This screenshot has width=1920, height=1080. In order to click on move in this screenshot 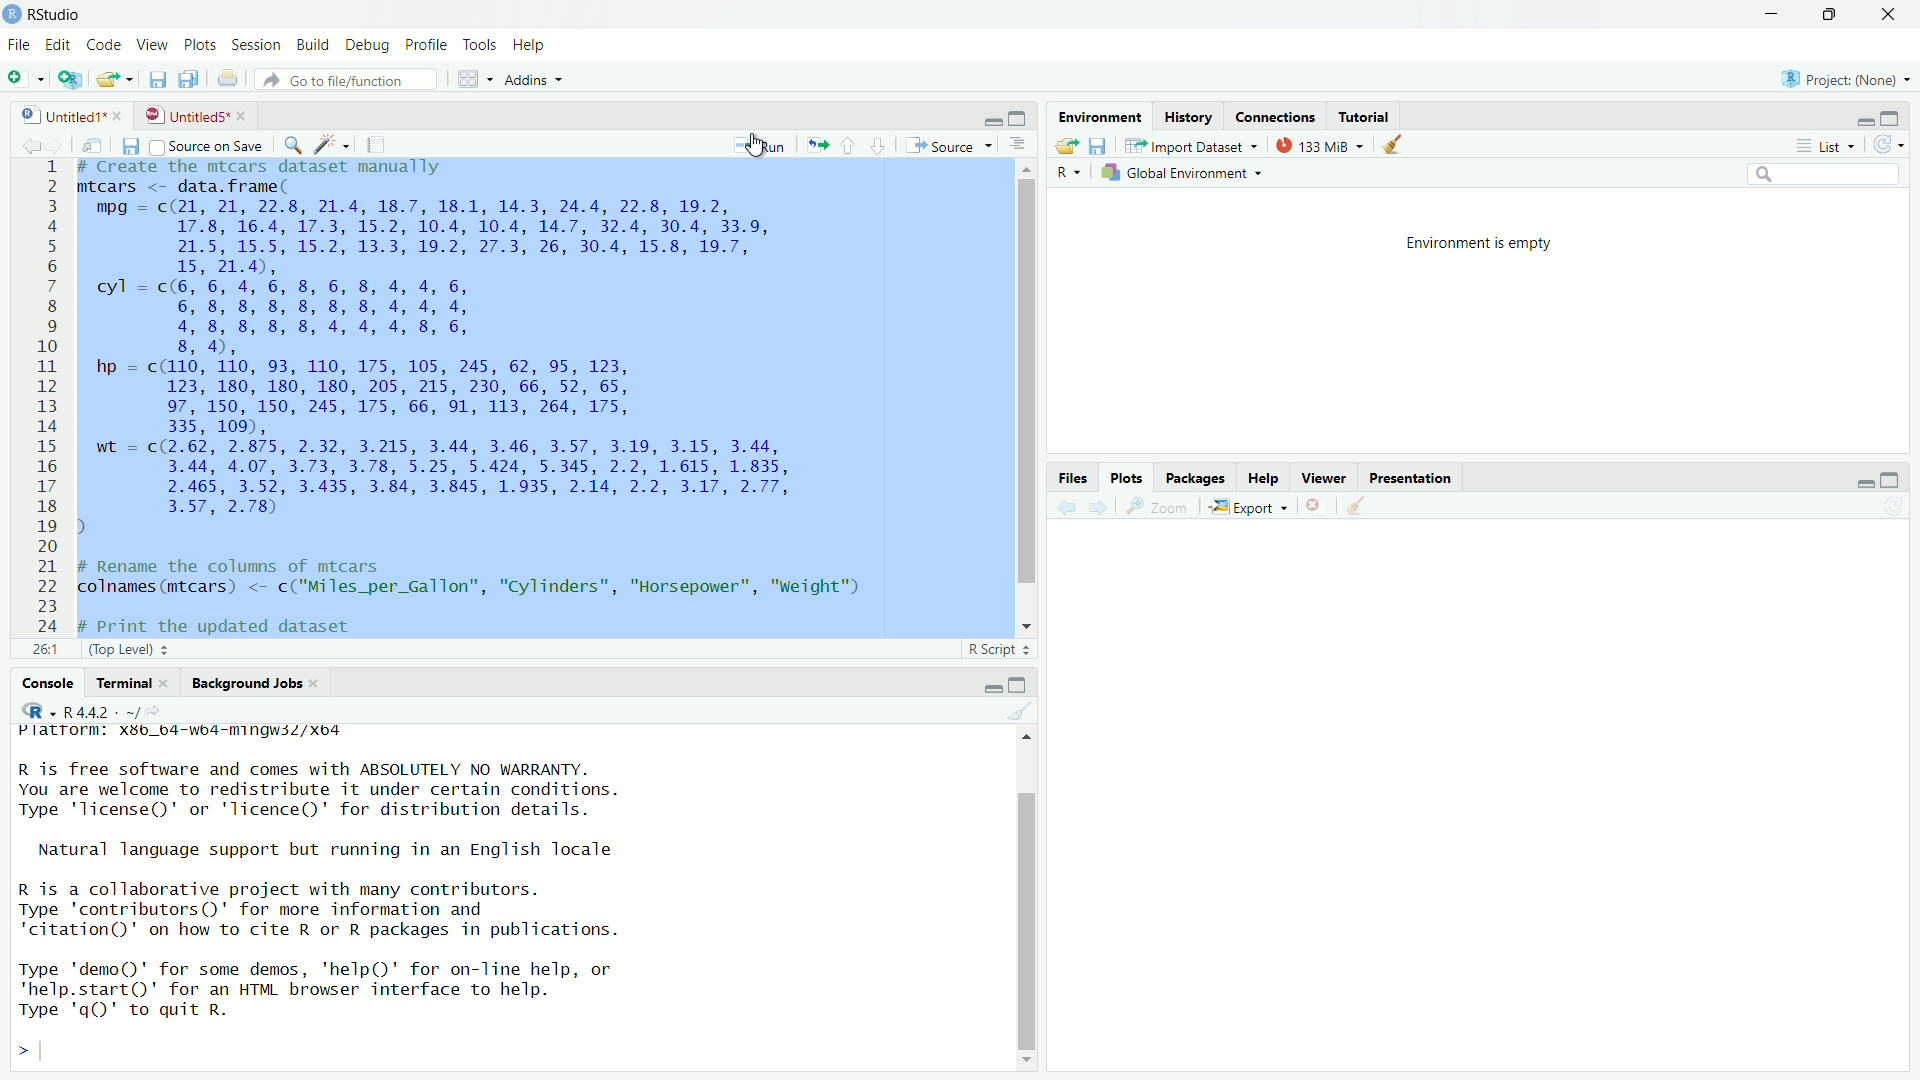, I will do `click(816, 144)`.